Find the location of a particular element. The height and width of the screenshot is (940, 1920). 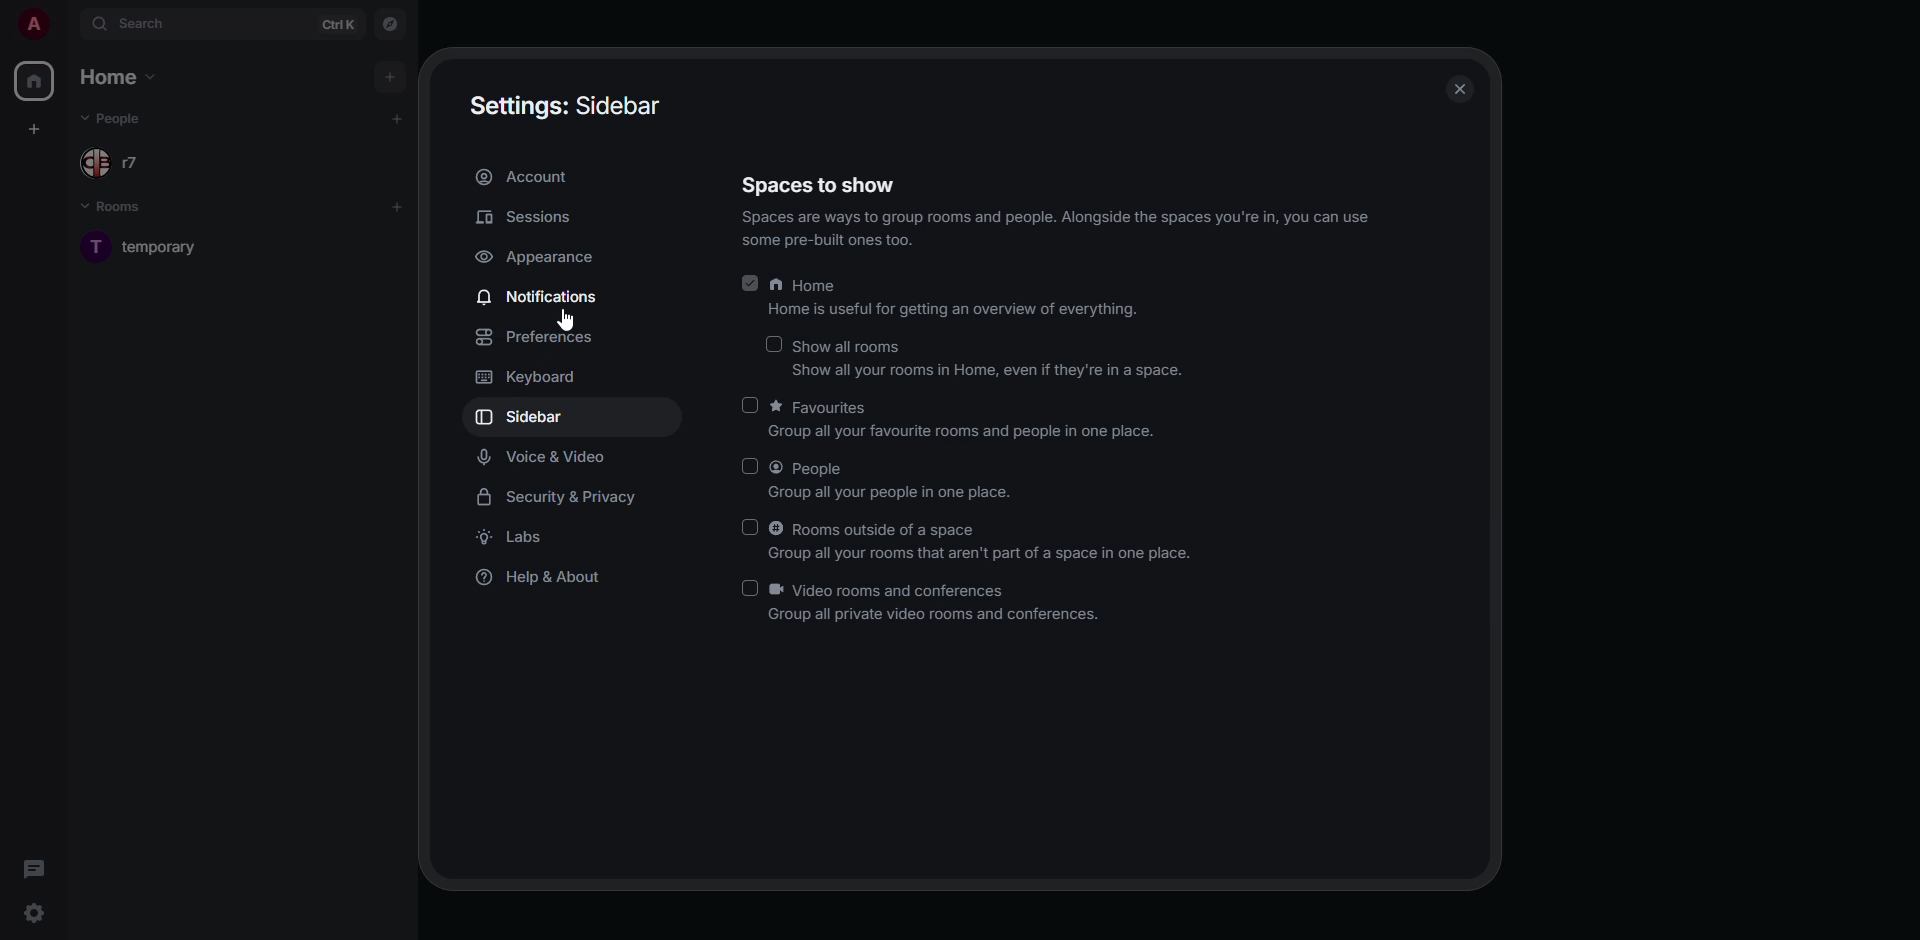

room is located at coordinates (164, 246).